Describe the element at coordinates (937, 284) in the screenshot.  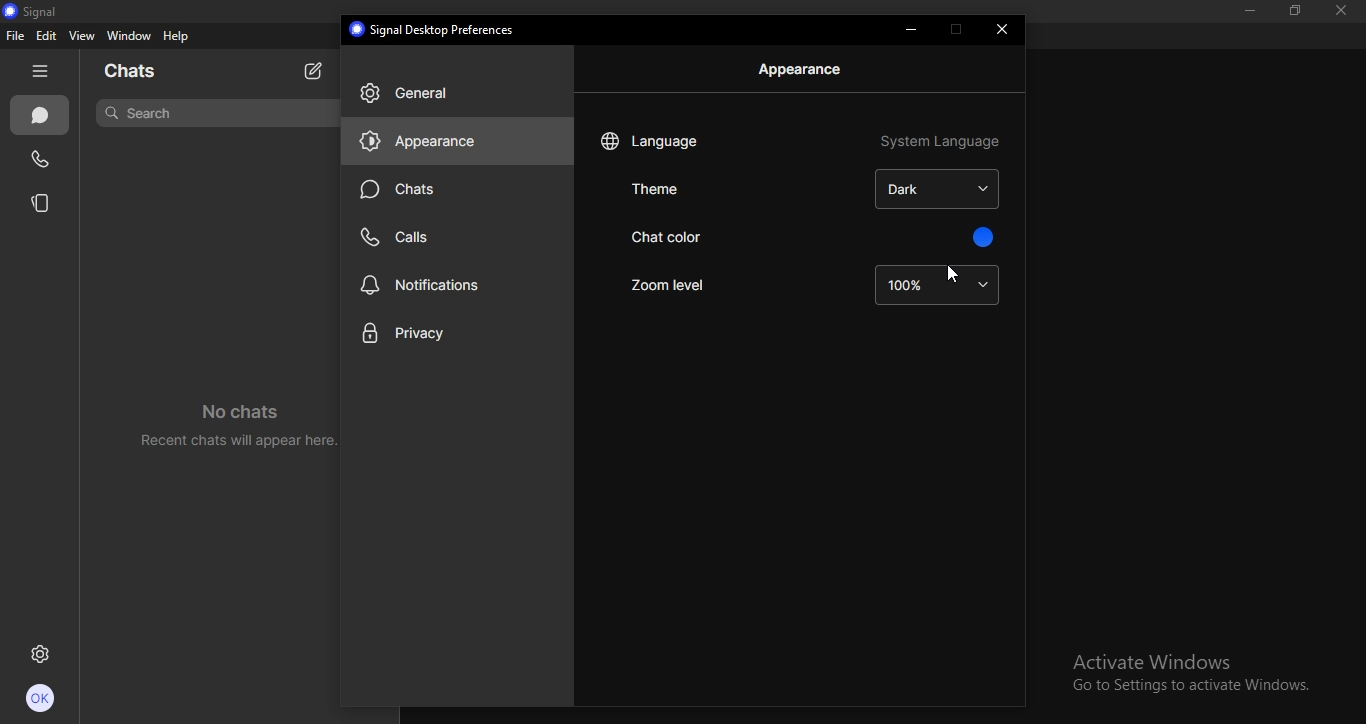
I see `100%` at that location.